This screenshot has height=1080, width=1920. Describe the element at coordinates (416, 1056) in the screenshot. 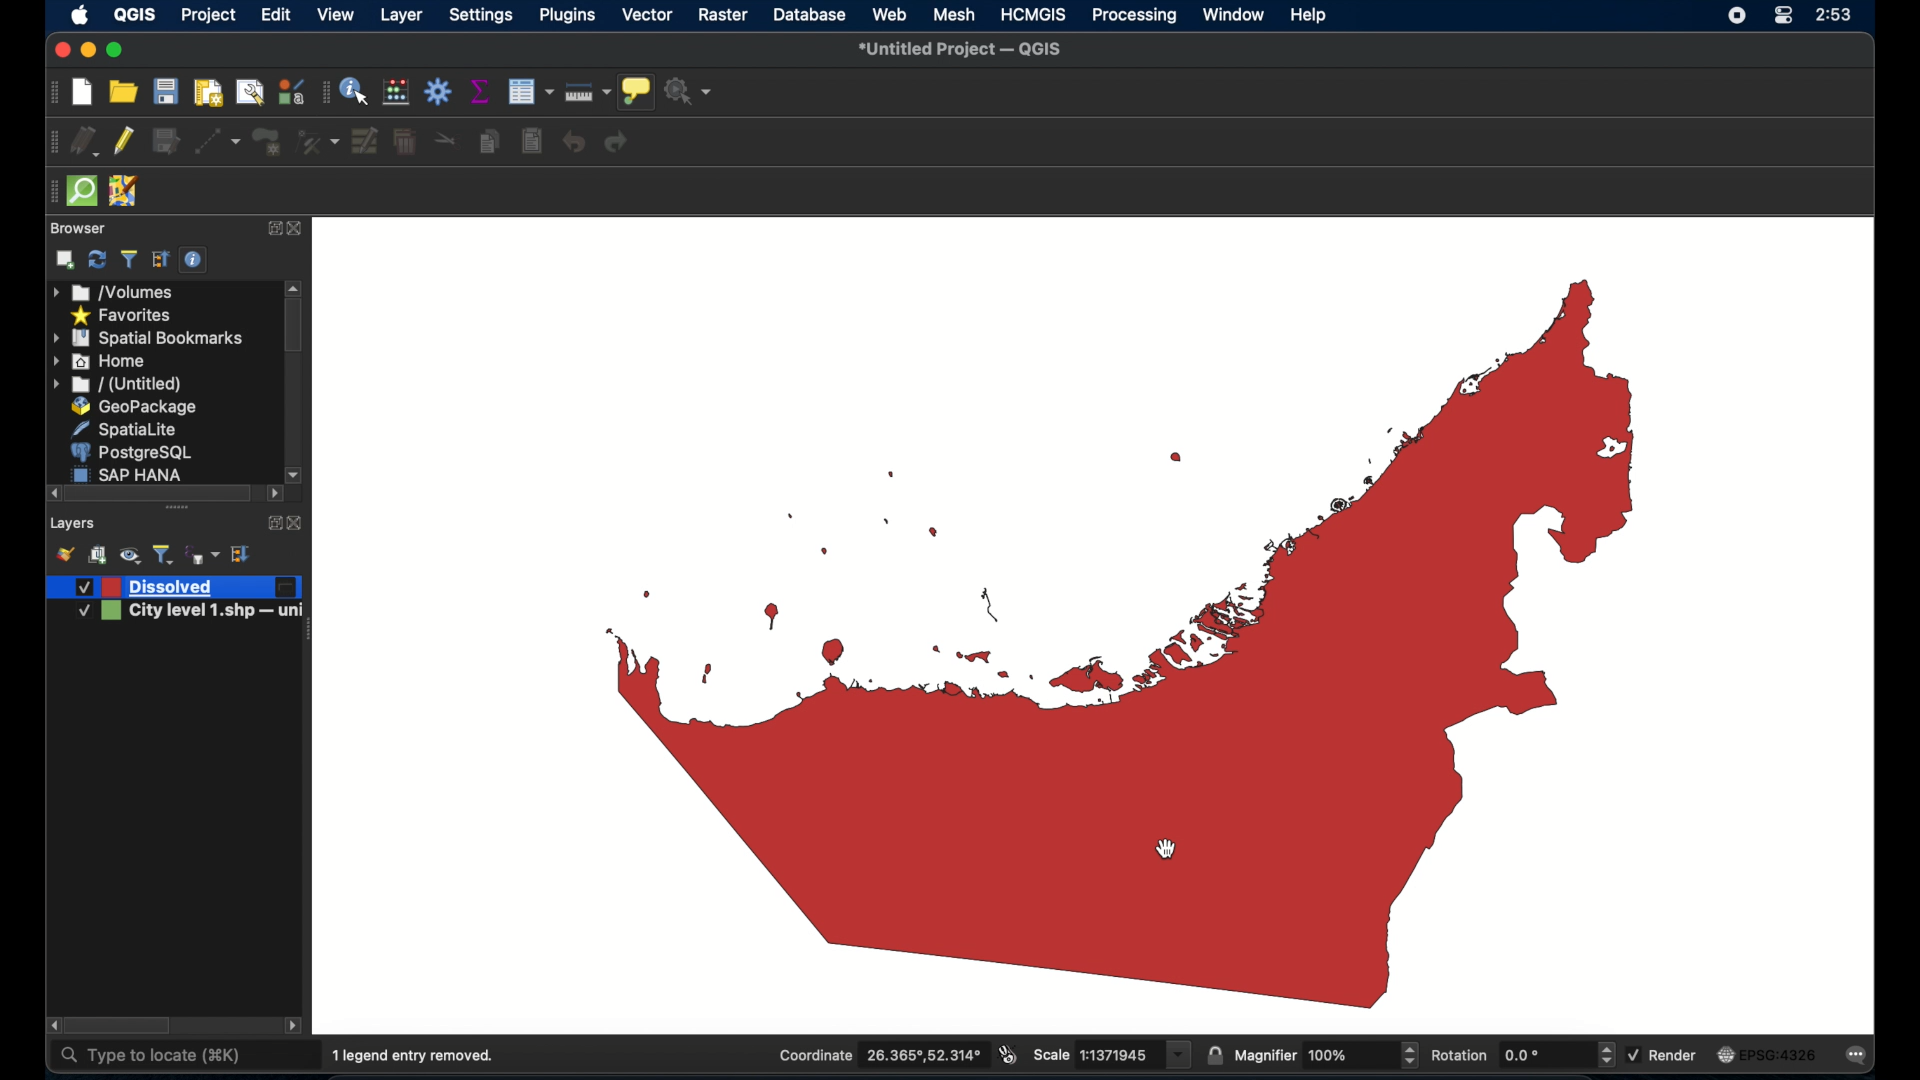

I see `1 legend entry removed` at that location.